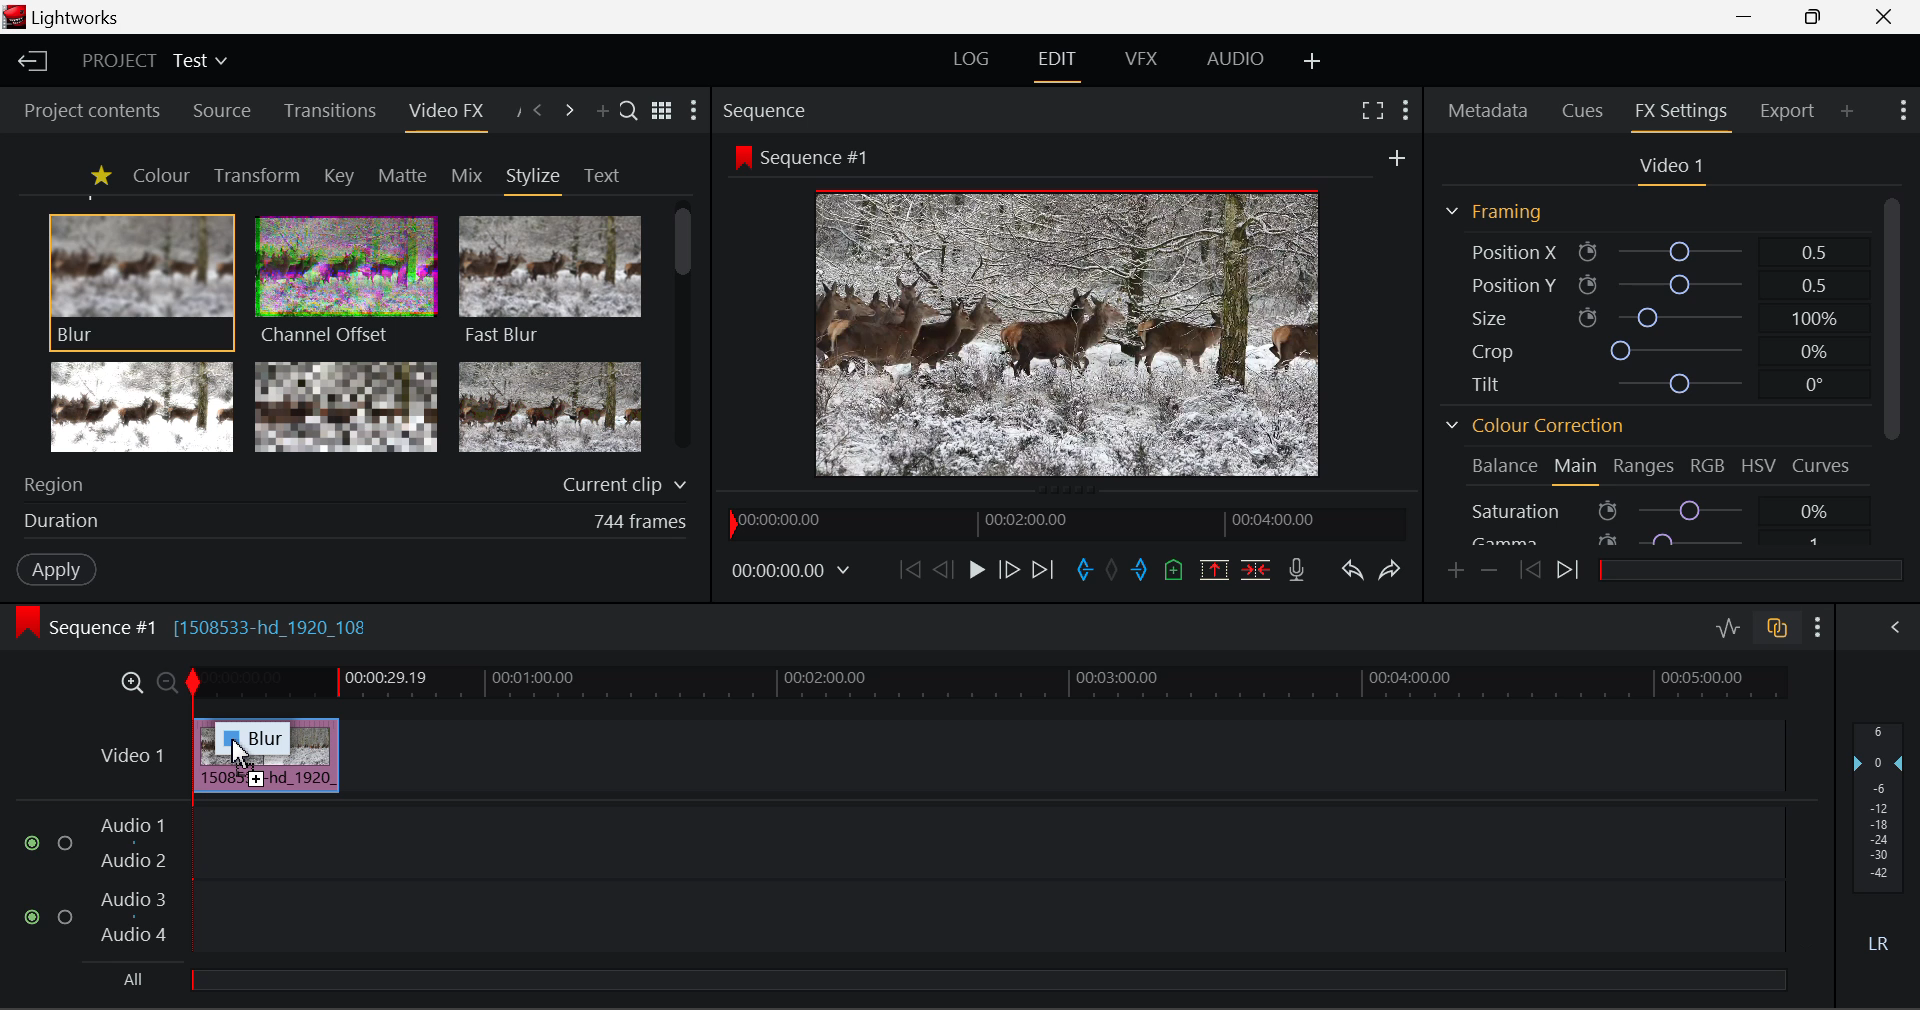 The image size is (1920, 1010). I want to click on Show Settings, so click(1818, 624).